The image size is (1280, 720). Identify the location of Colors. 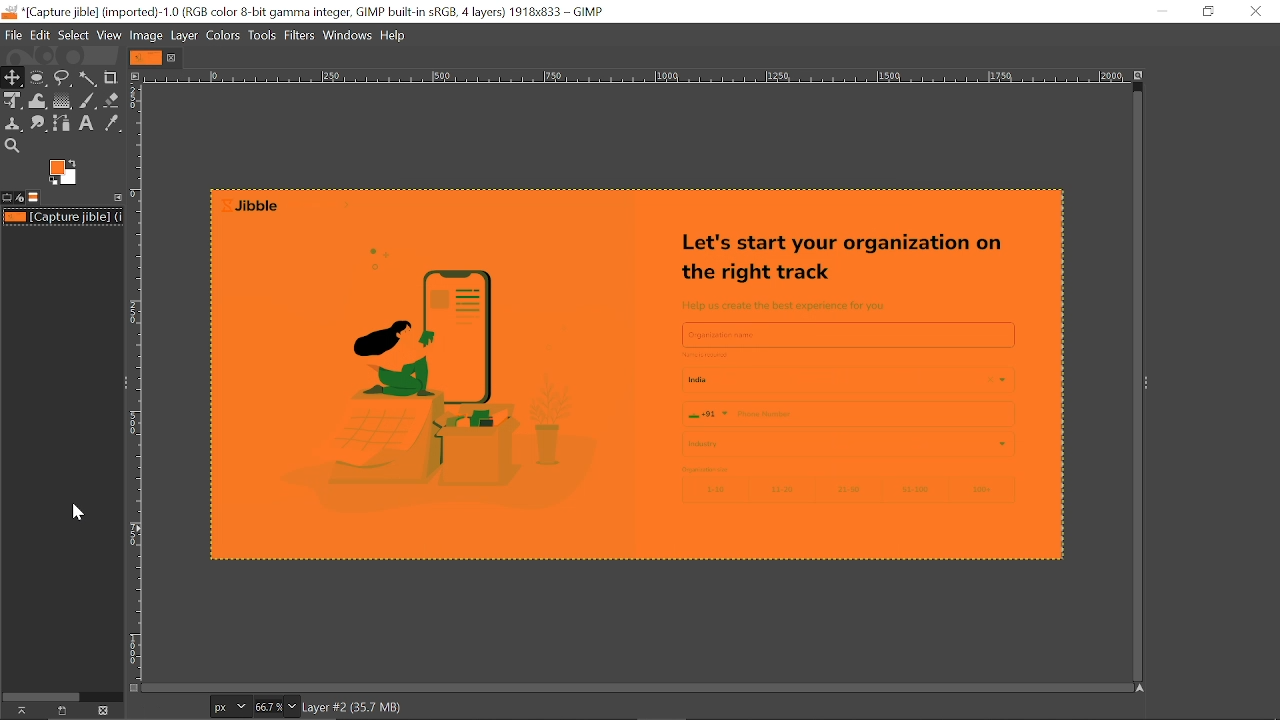
(224, 35).